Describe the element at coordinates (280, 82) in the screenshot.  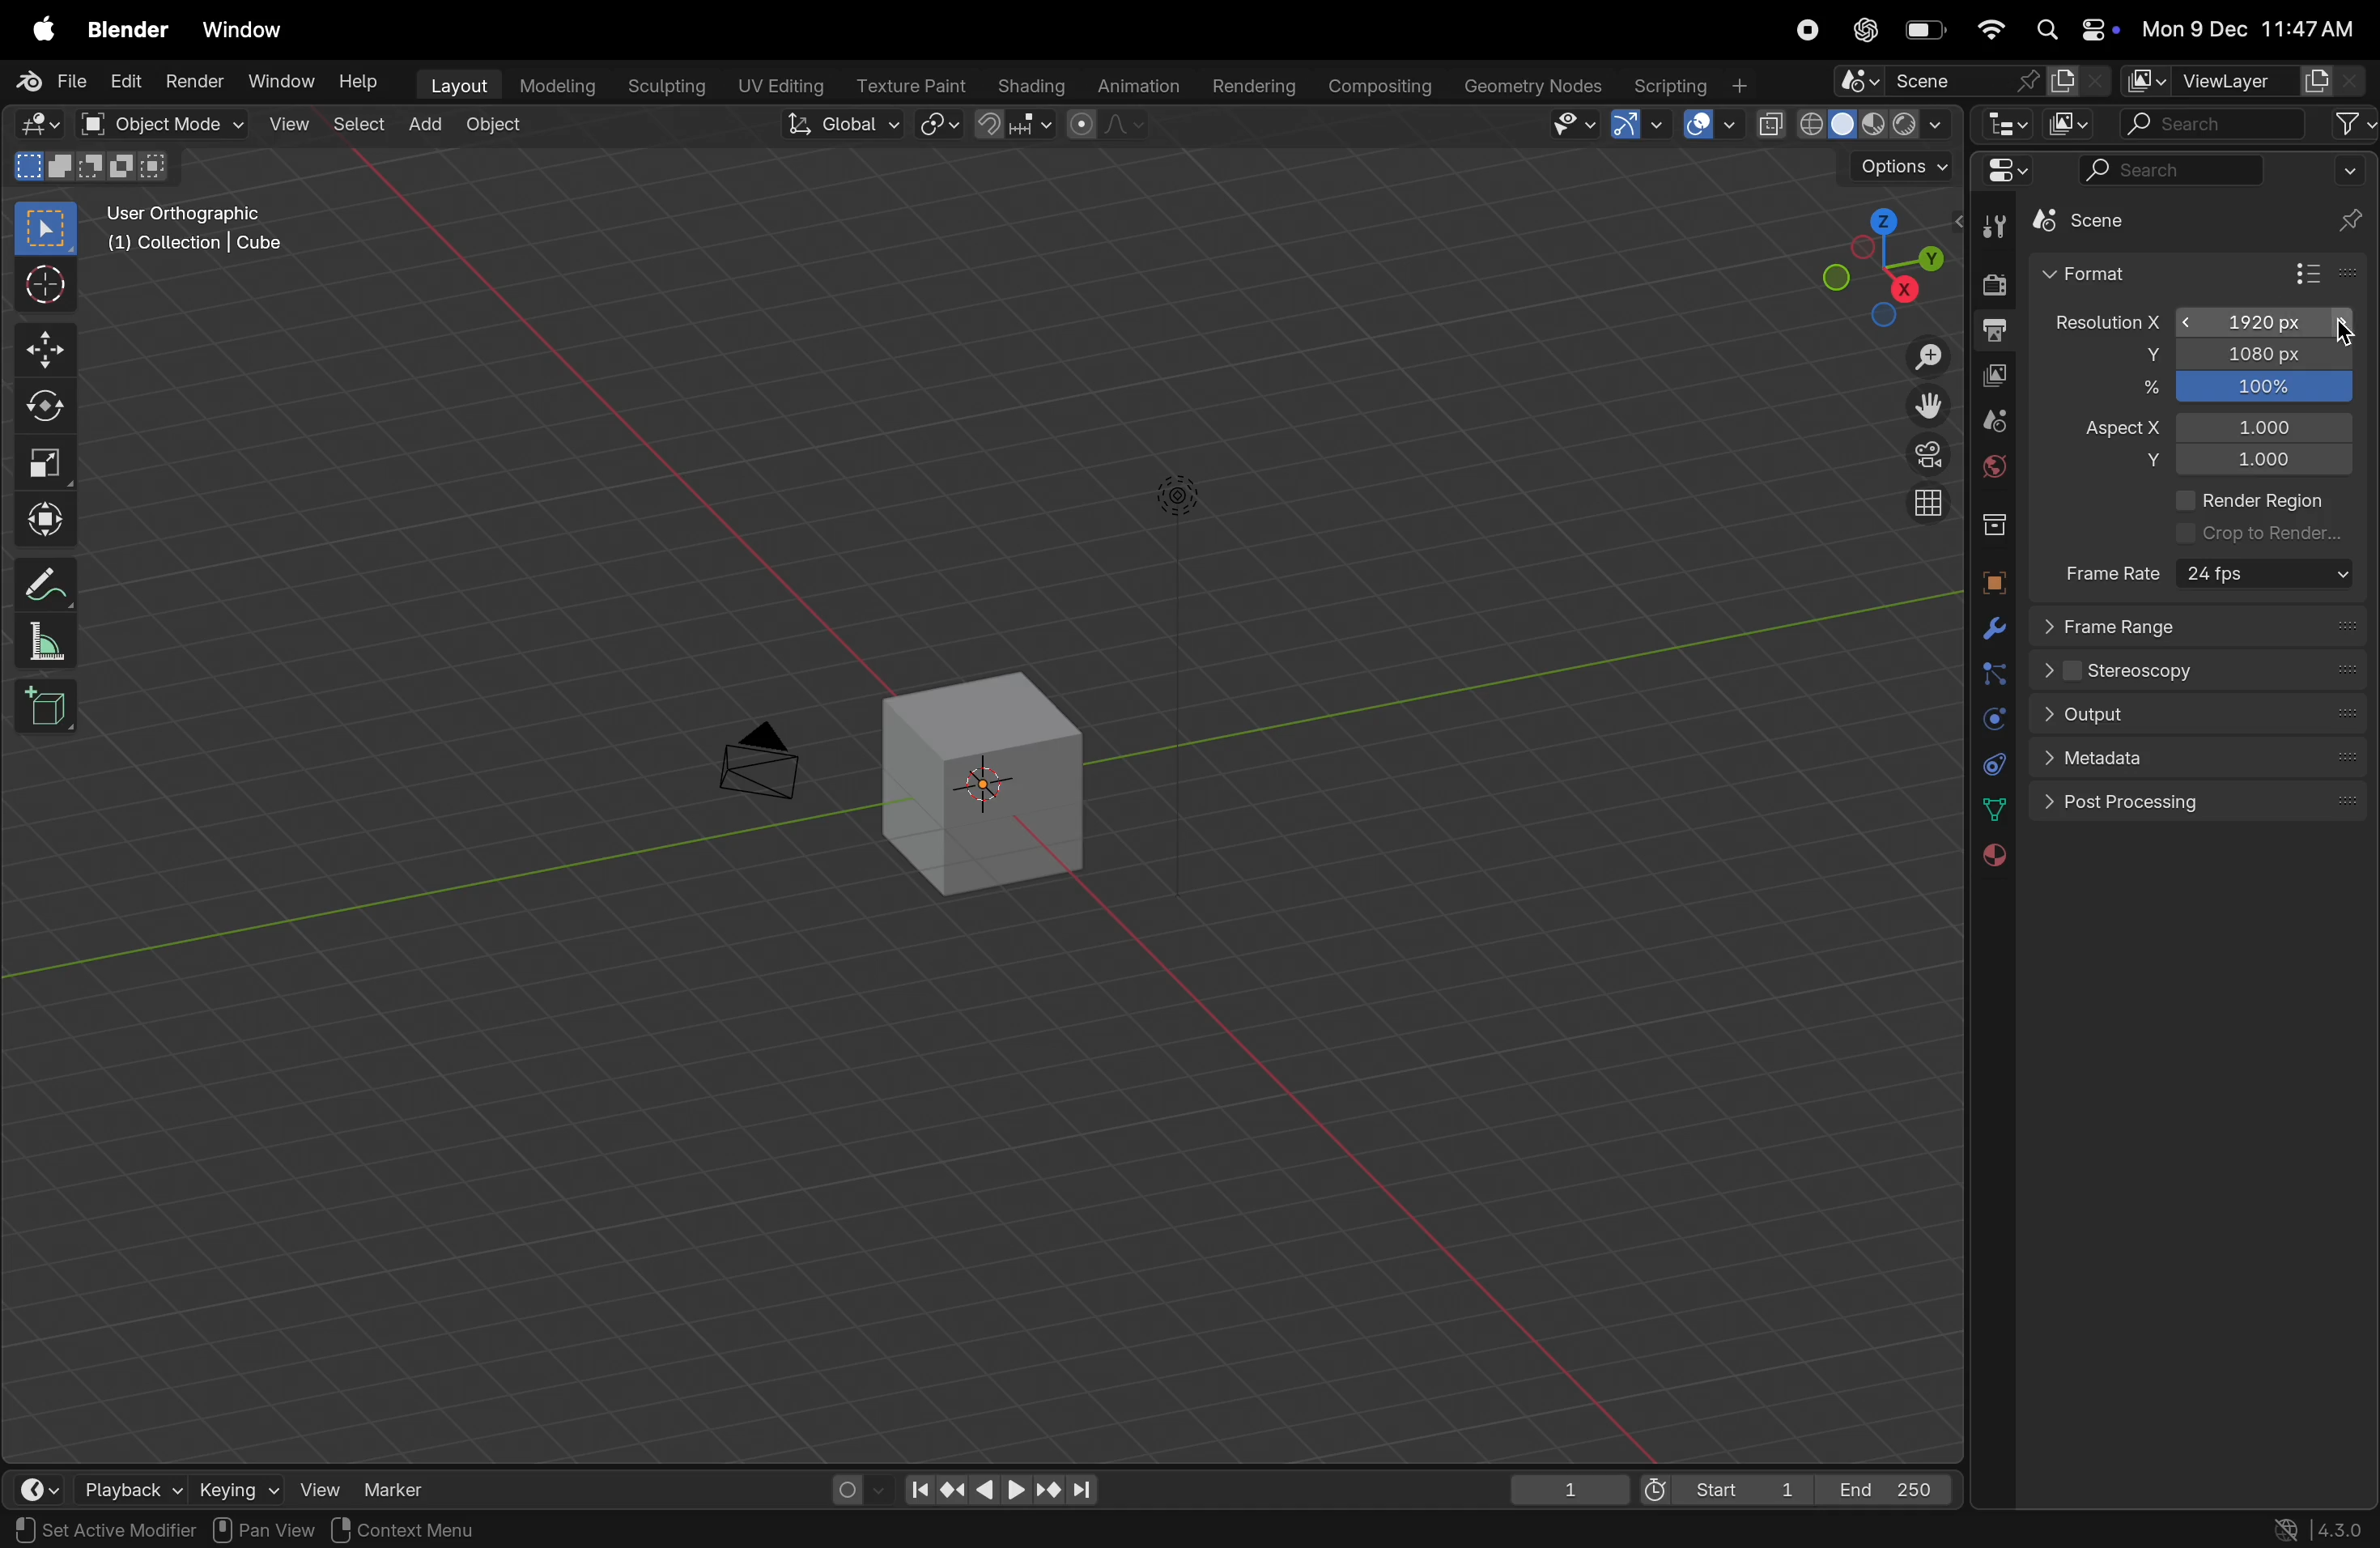
I see `Window` at that location.